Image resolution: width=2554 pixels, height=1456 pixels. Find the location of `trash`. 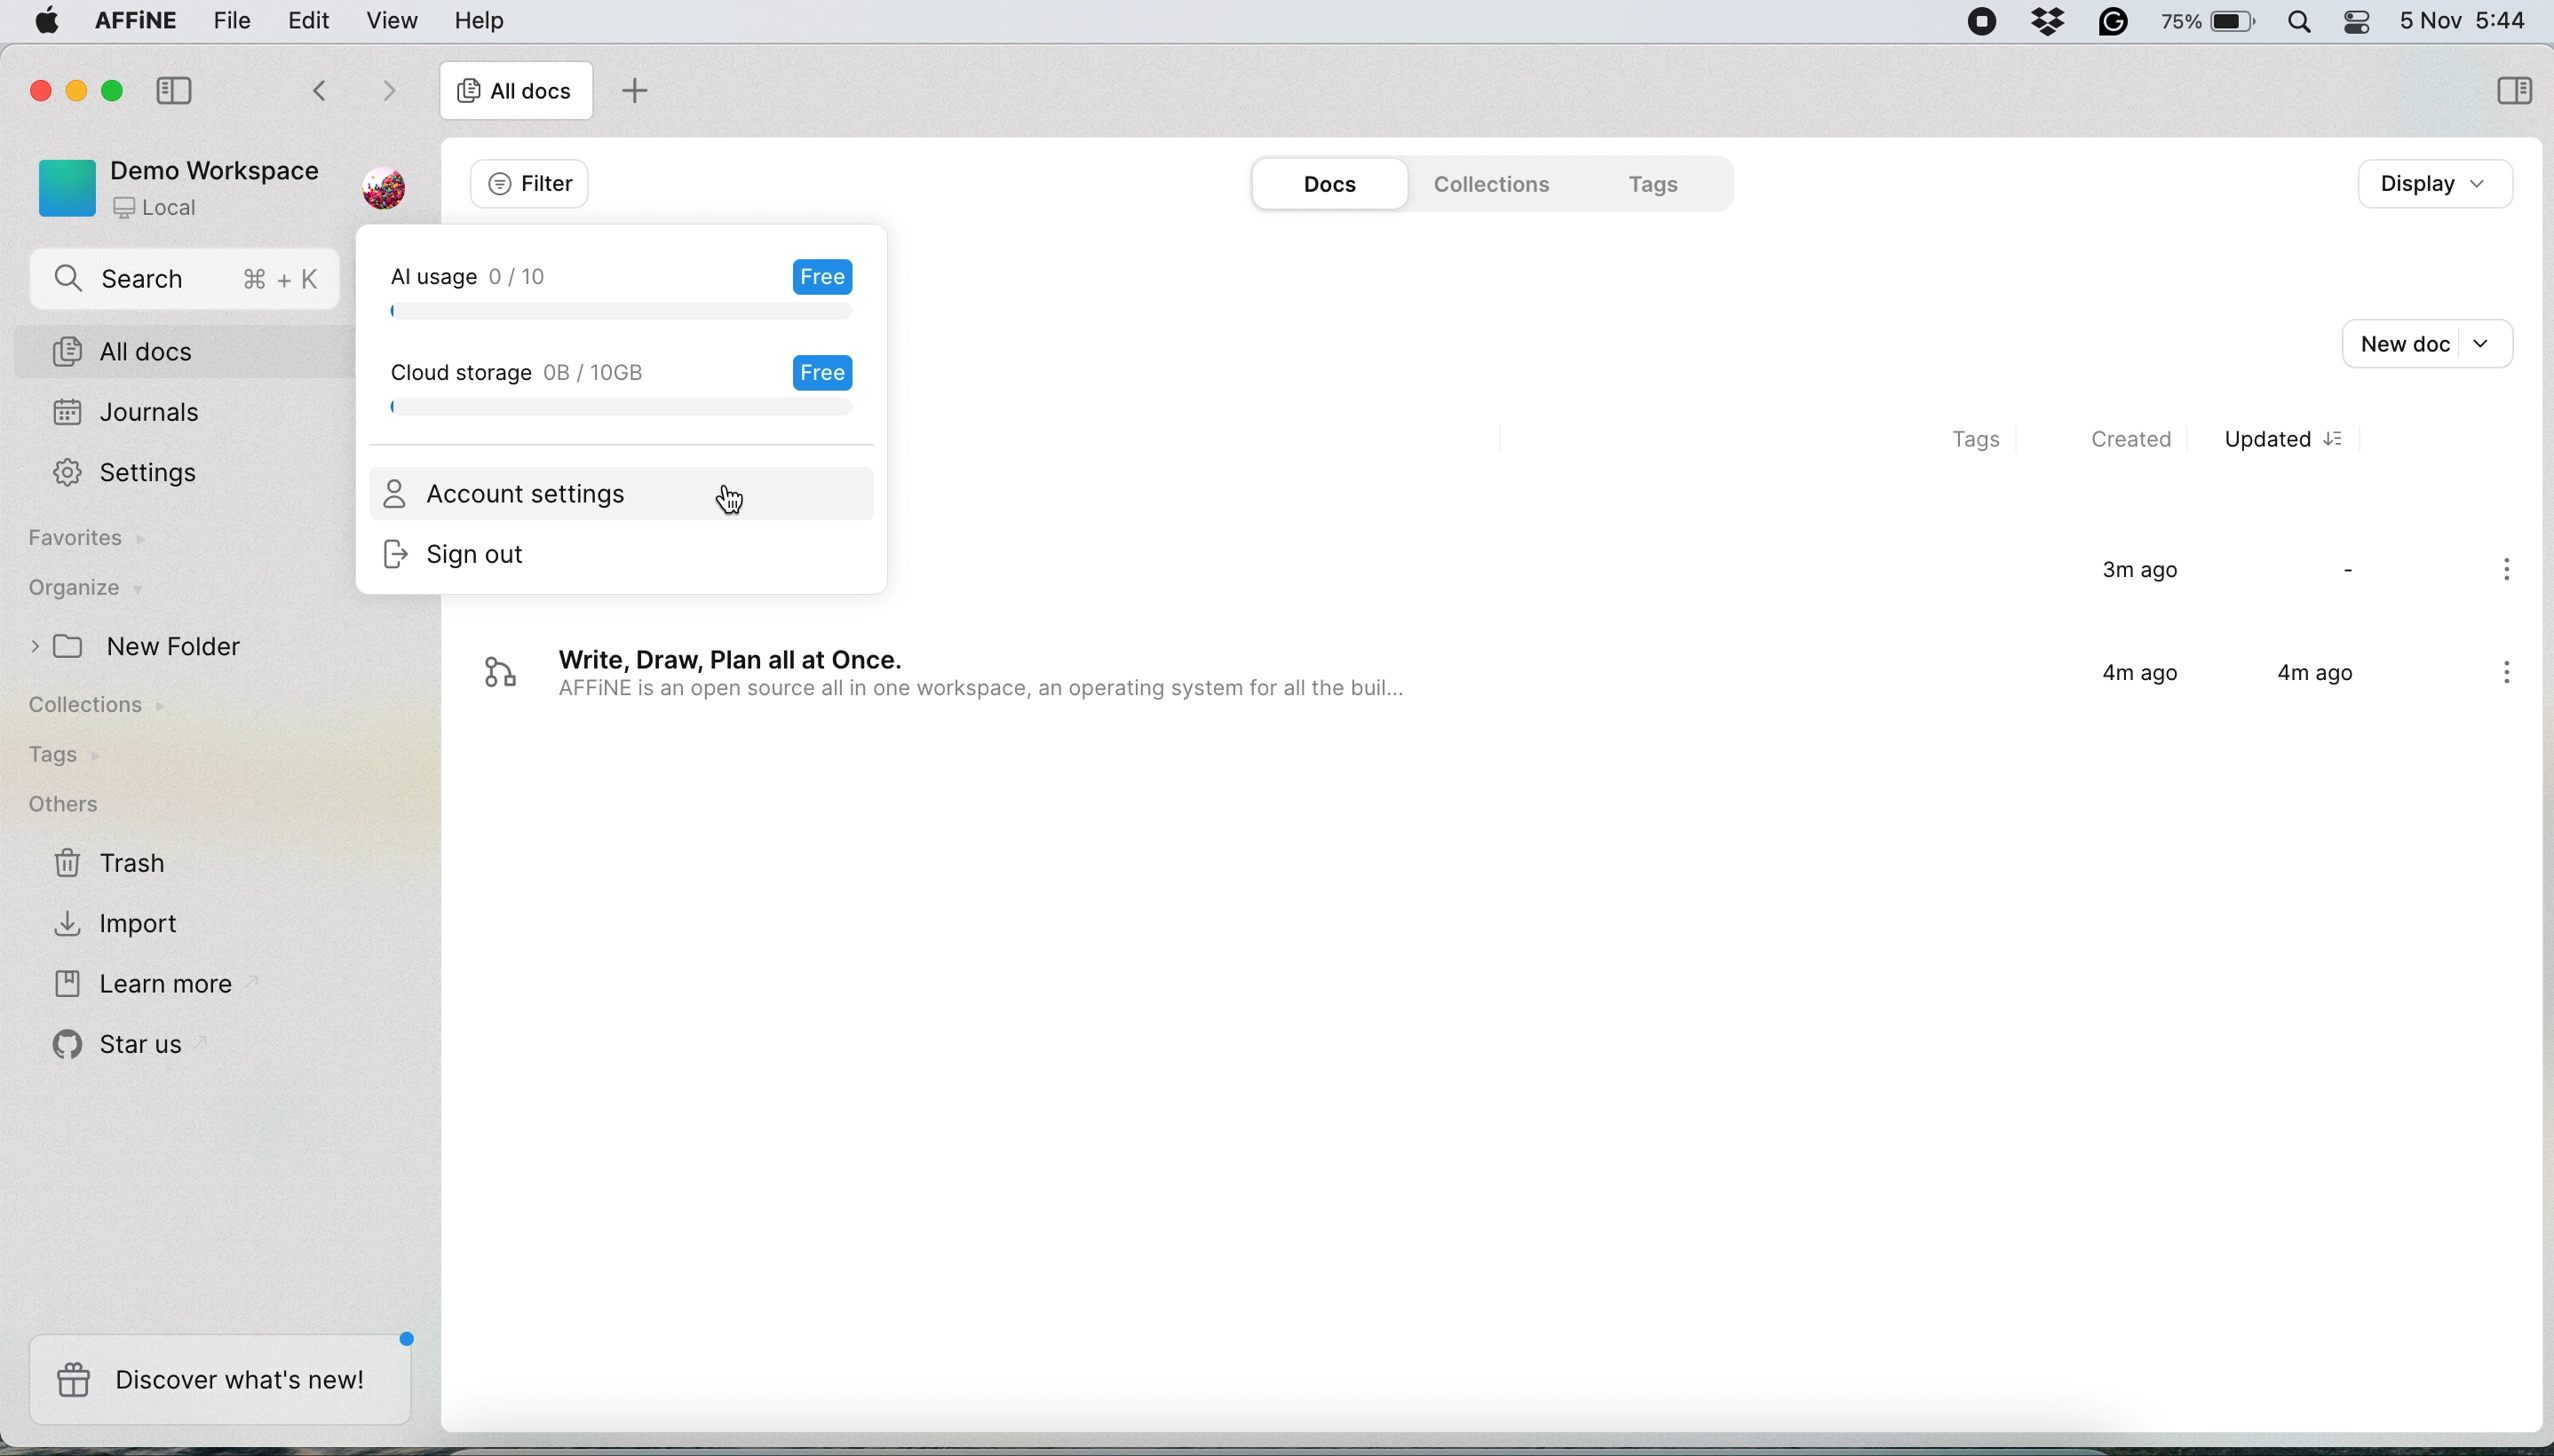

trash is located at coordinates (112, 865).